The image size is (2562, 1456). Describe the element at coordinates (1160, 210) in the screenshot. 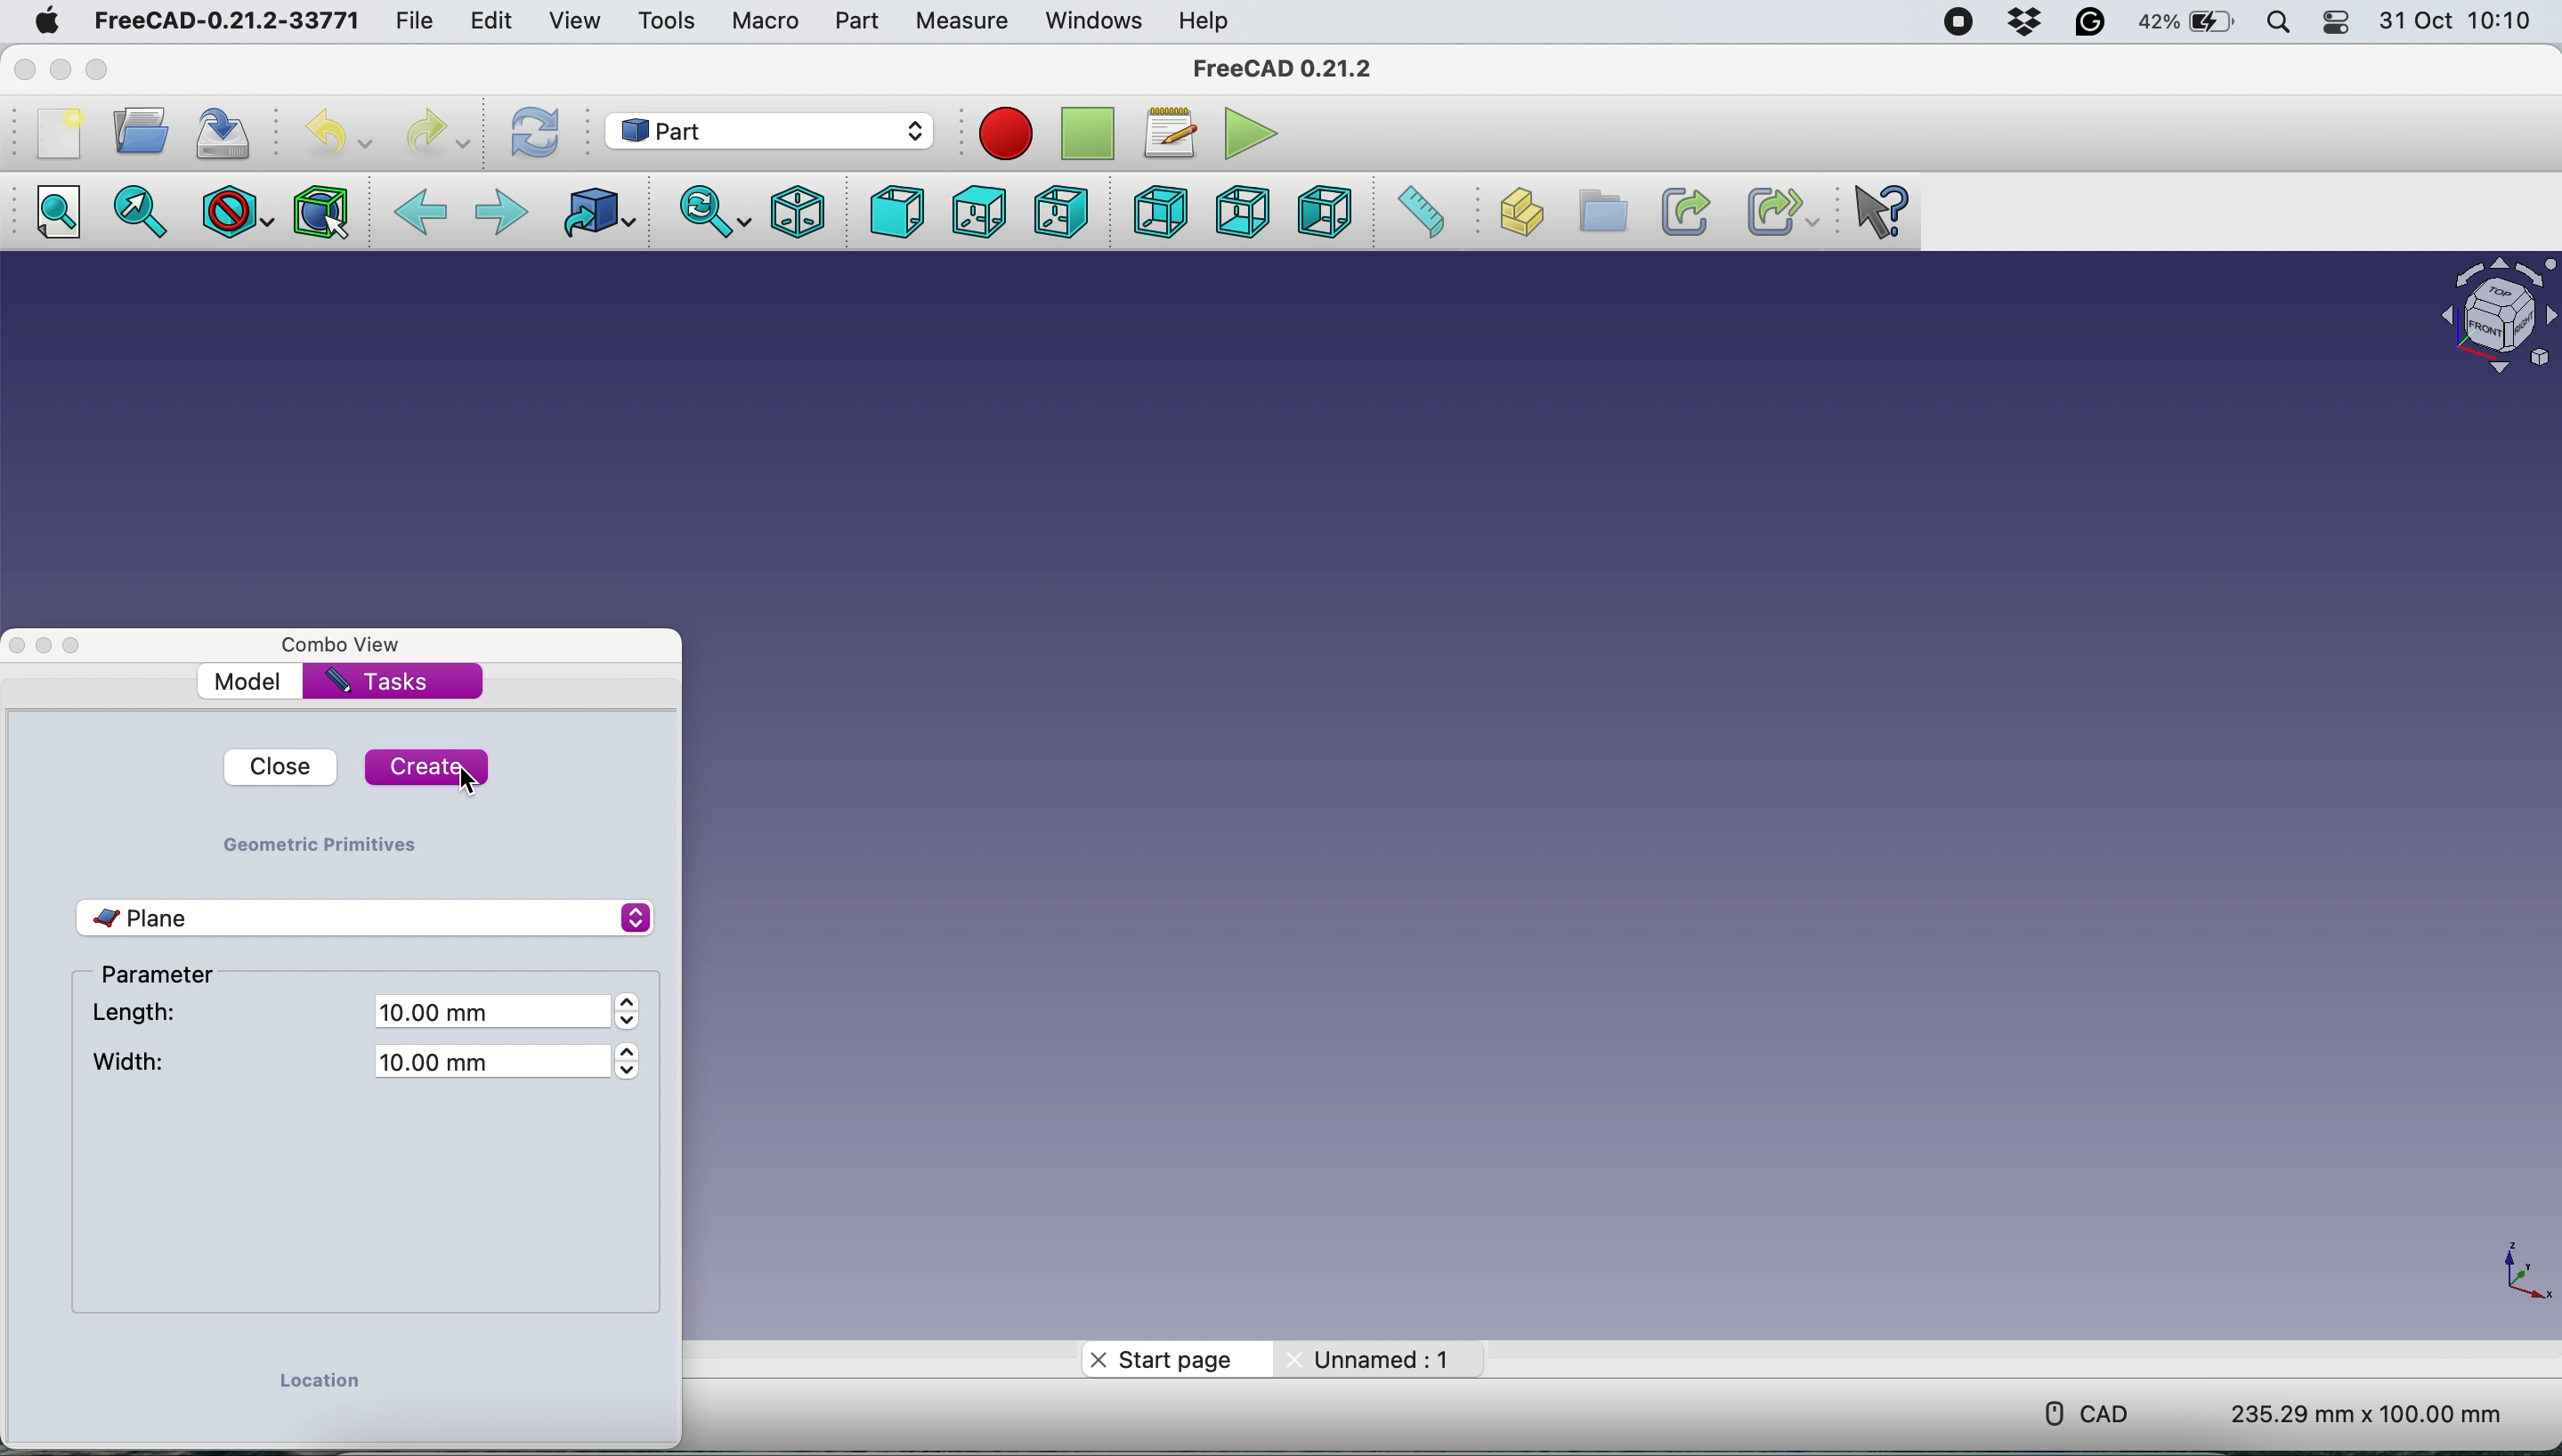

I see `Rear` at that location.